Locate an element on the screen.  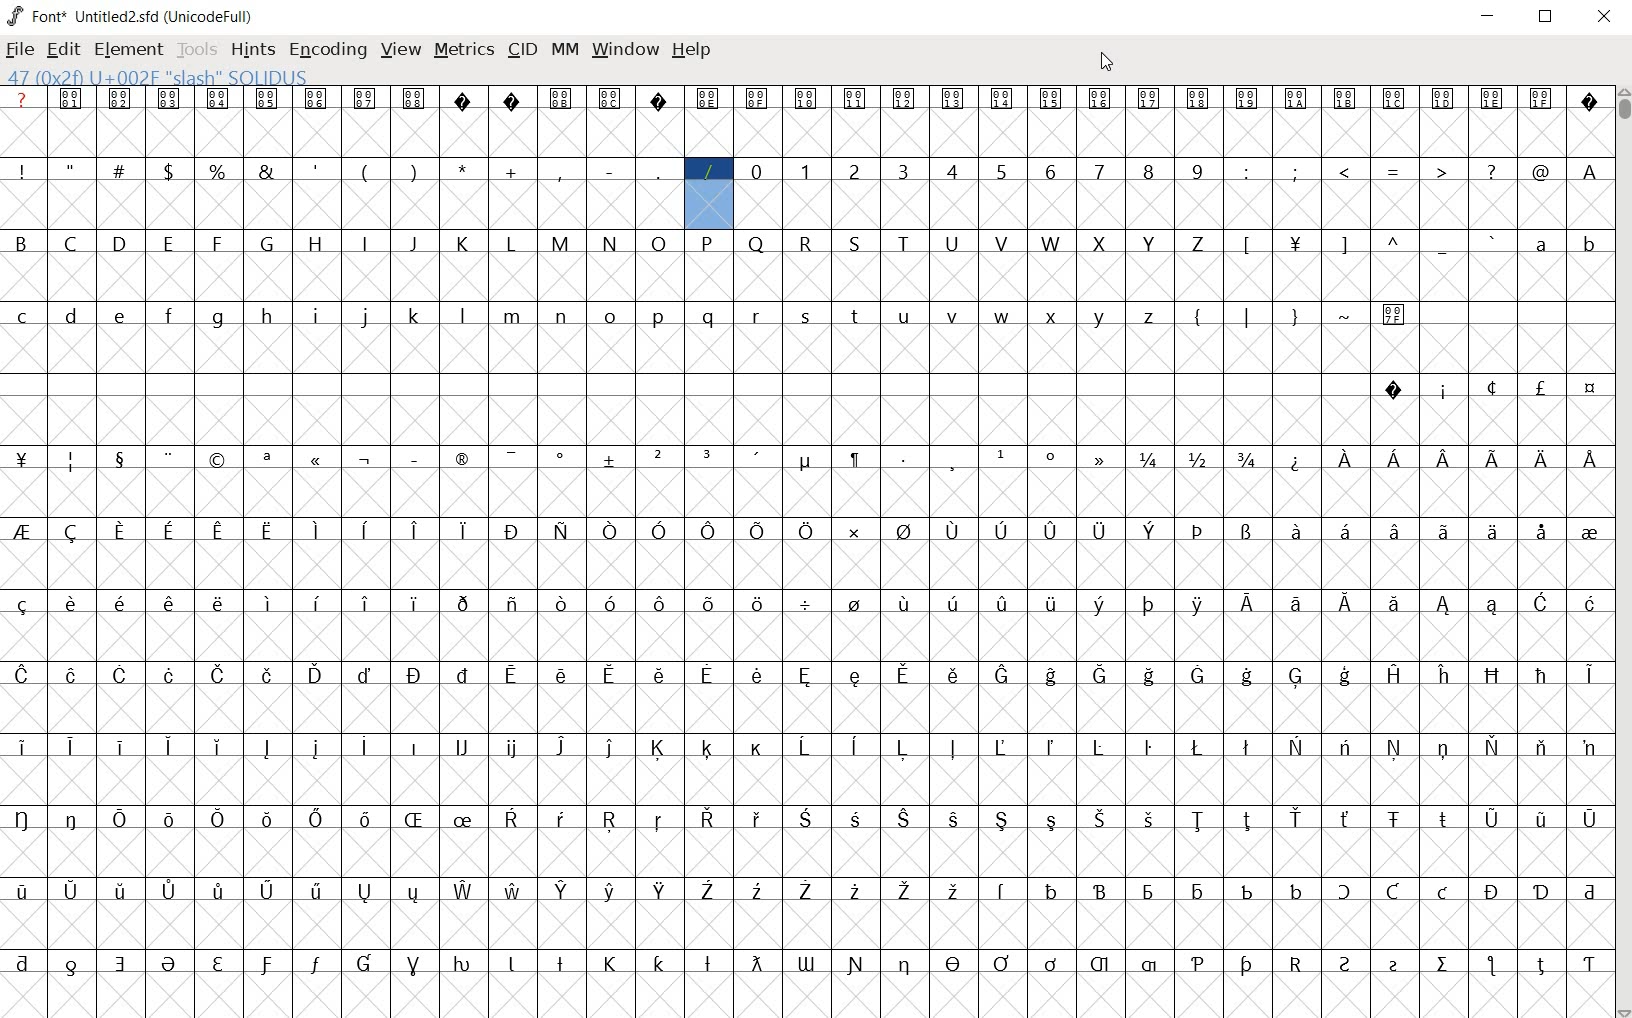
glyph is located at coordinates (1394, 458).